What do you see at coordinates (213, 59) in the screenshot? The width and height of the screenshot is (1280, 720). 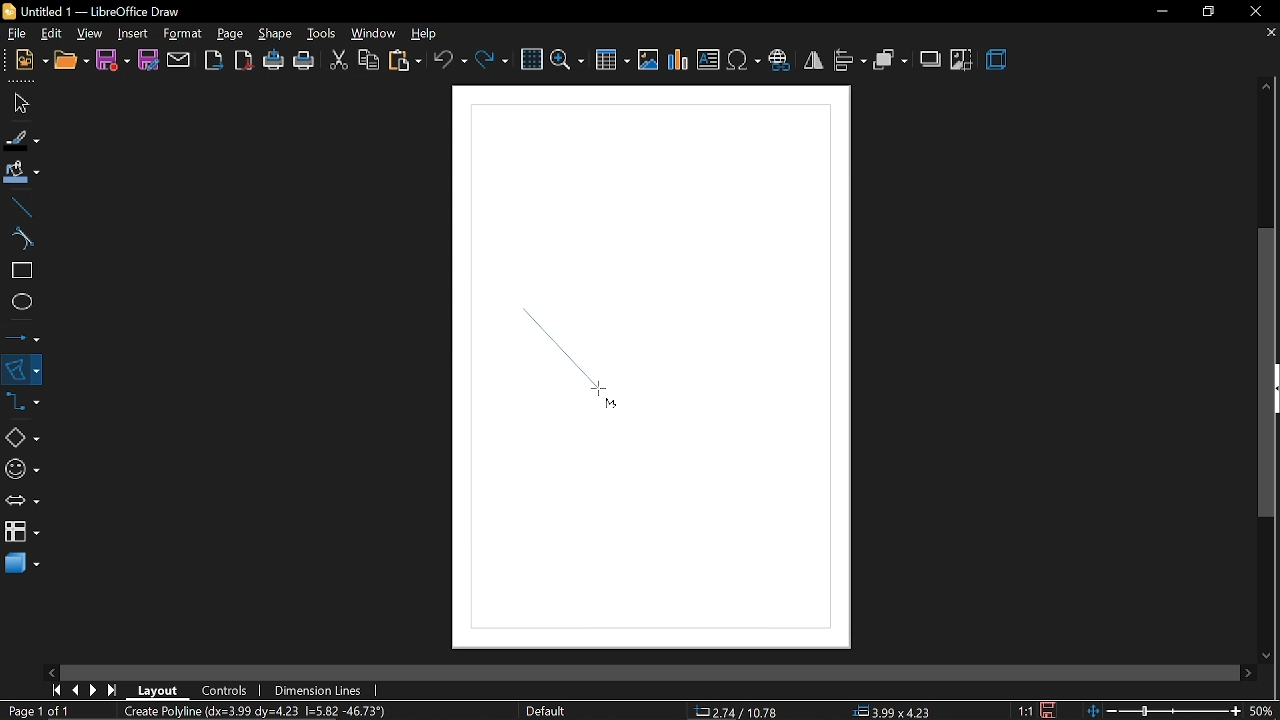 I see `export` at bounding box center [213, 59].